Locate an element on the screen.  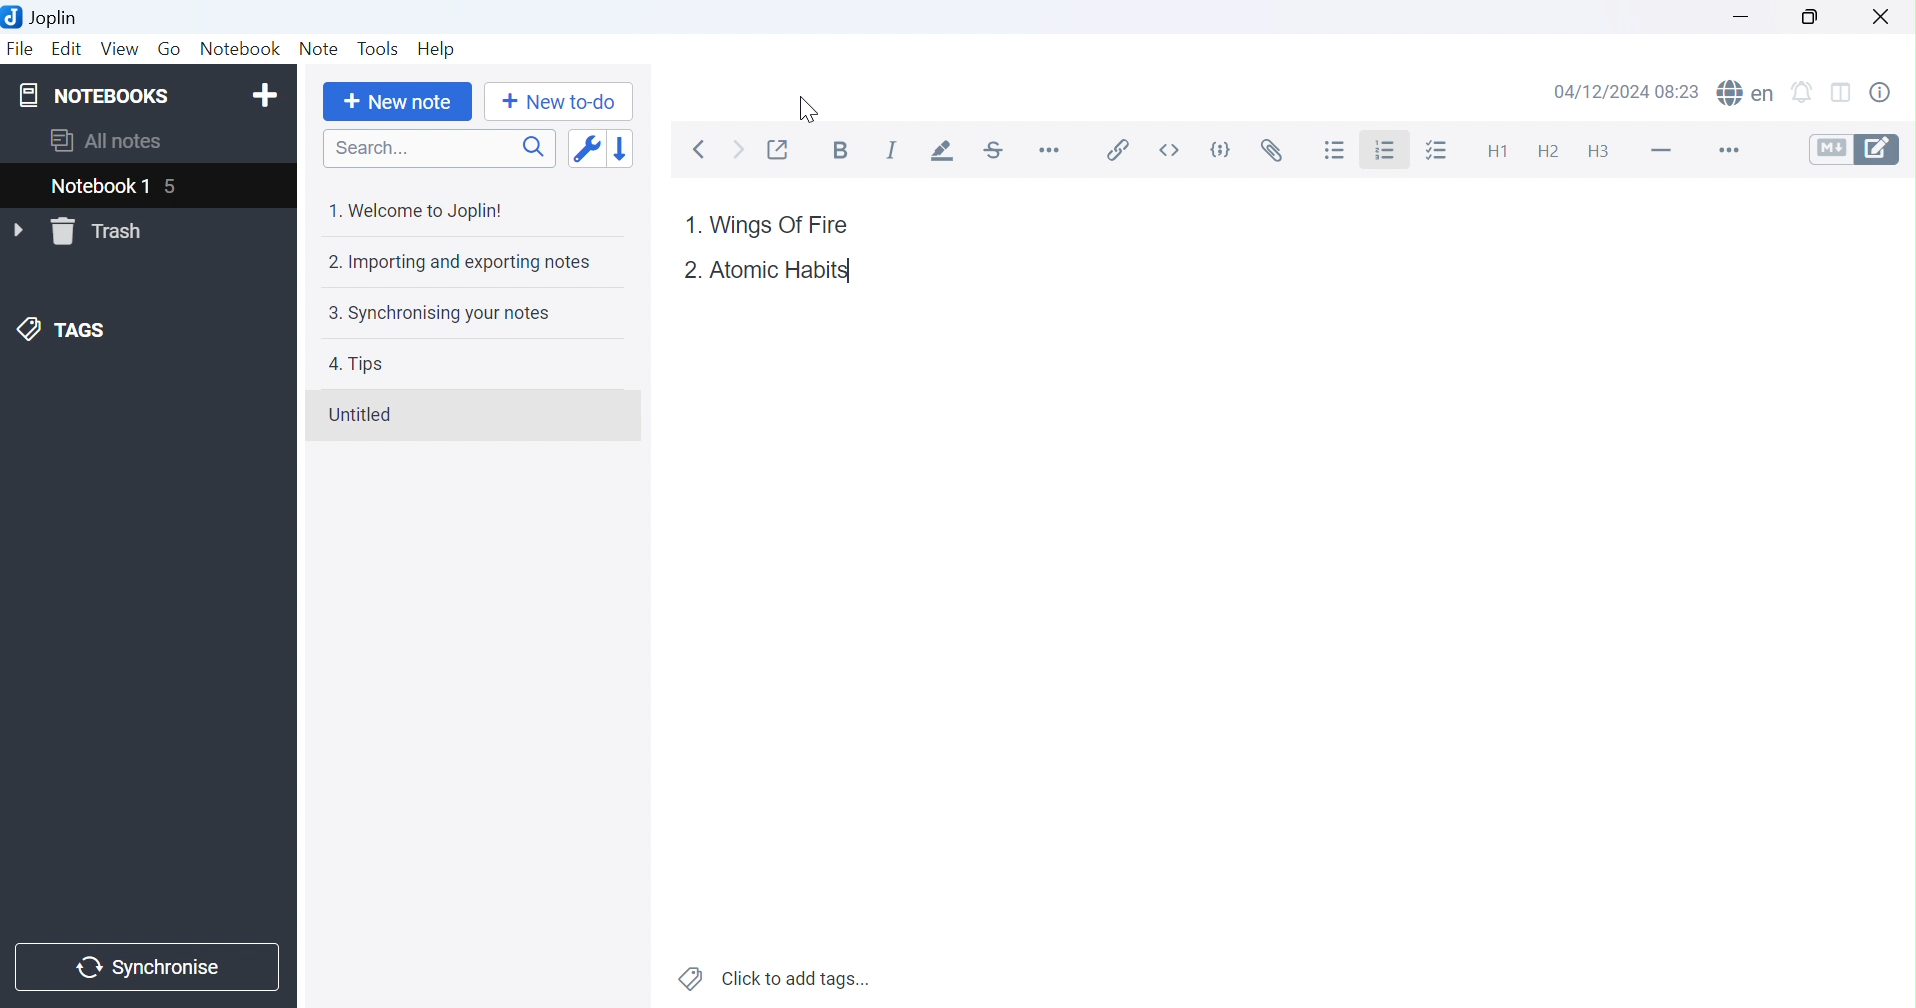
Spell checker is located at coordinates (1748, 91).